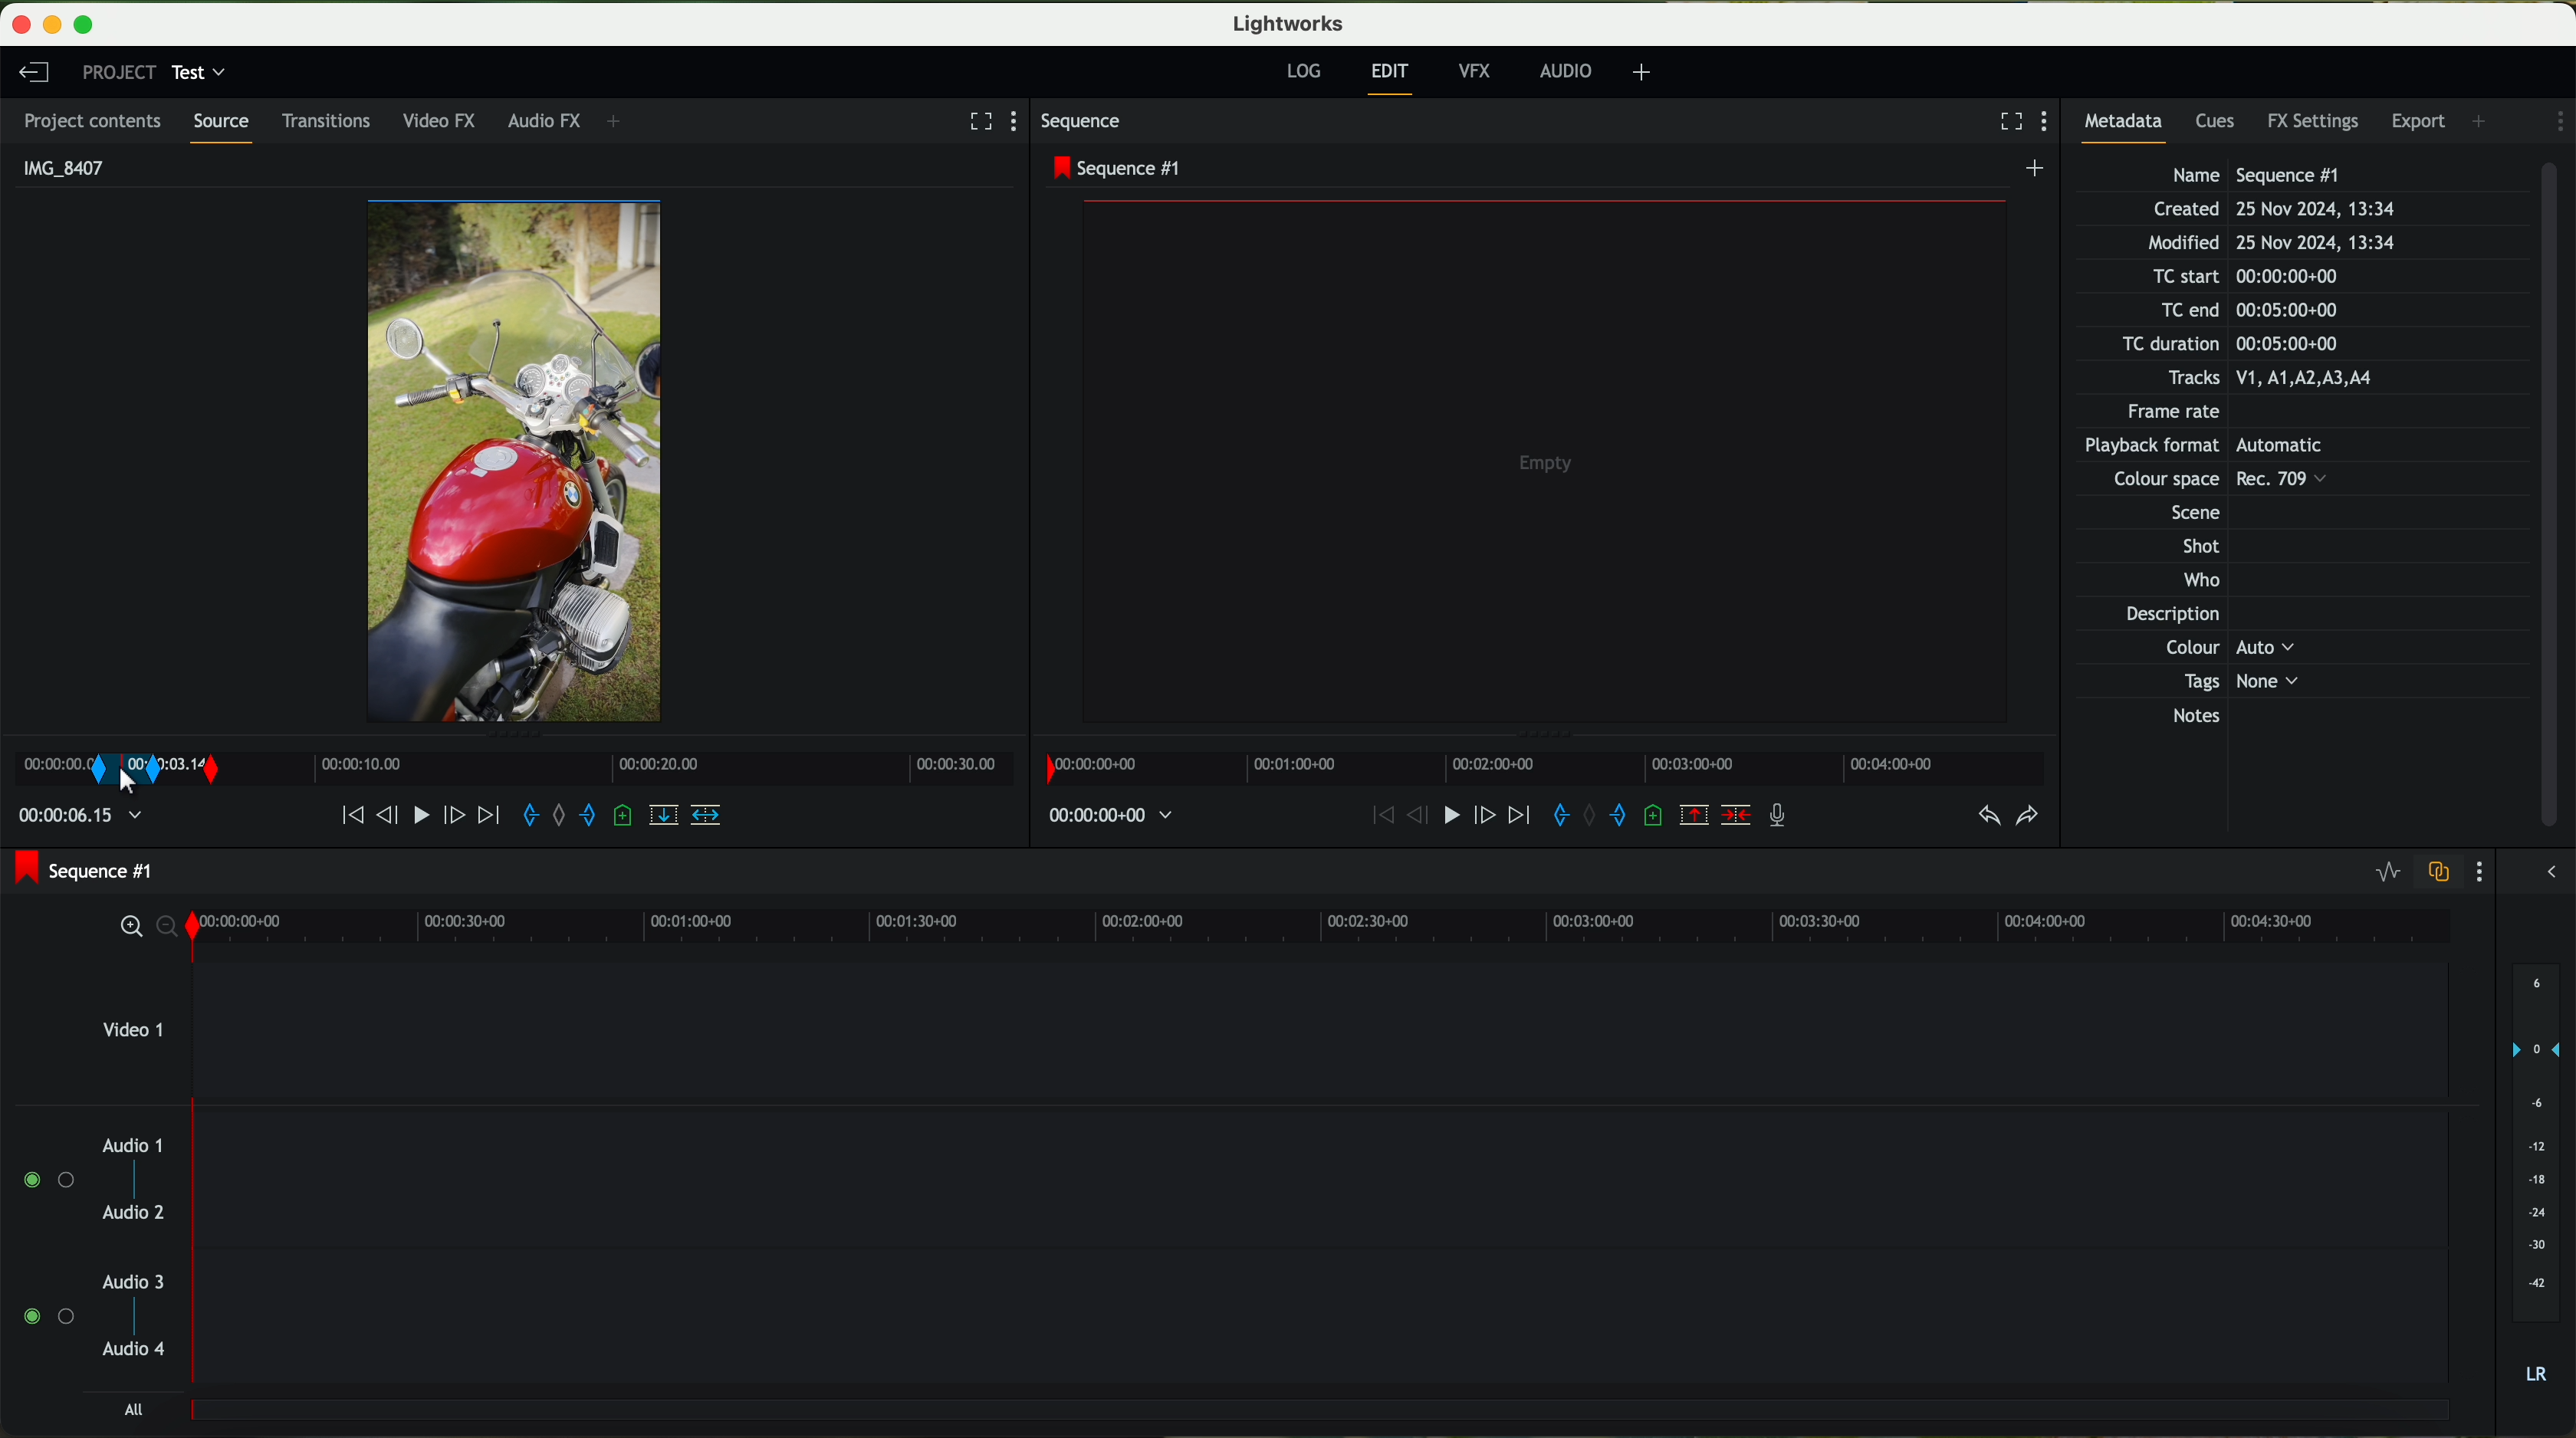  I want to click on audio output level (dB), so click(2531, 1172).